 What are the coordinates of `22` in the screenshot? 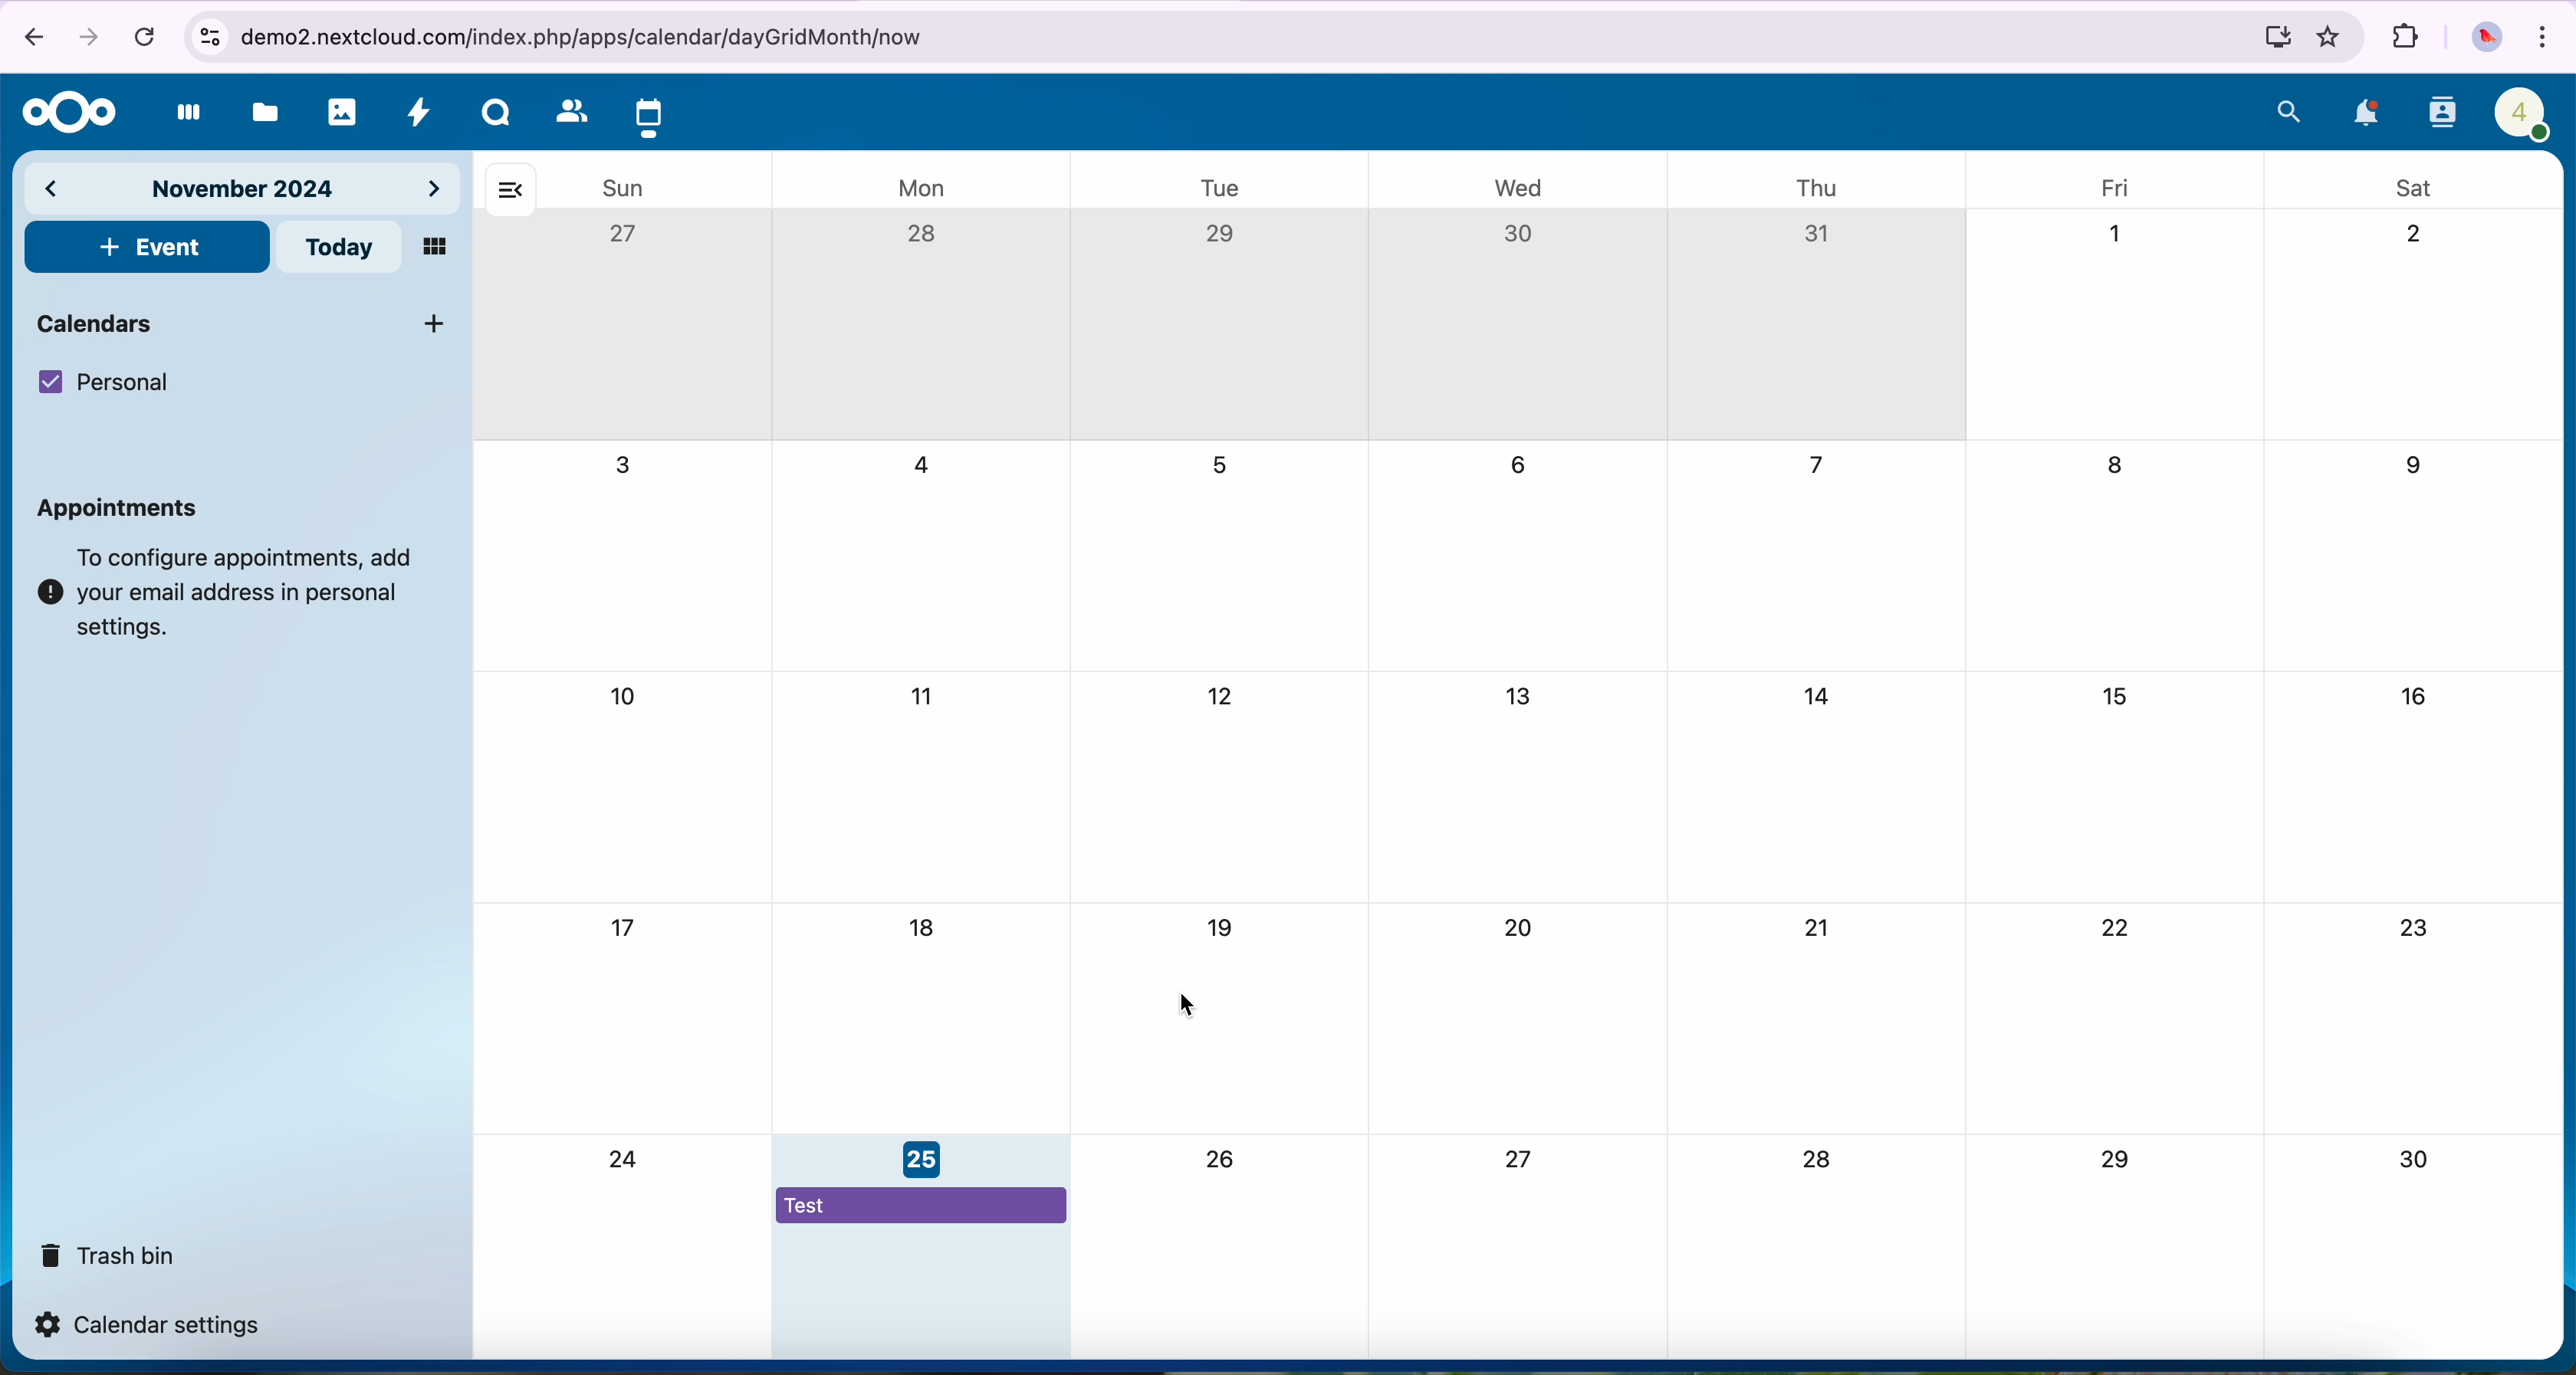 It's located at (2115, 927).